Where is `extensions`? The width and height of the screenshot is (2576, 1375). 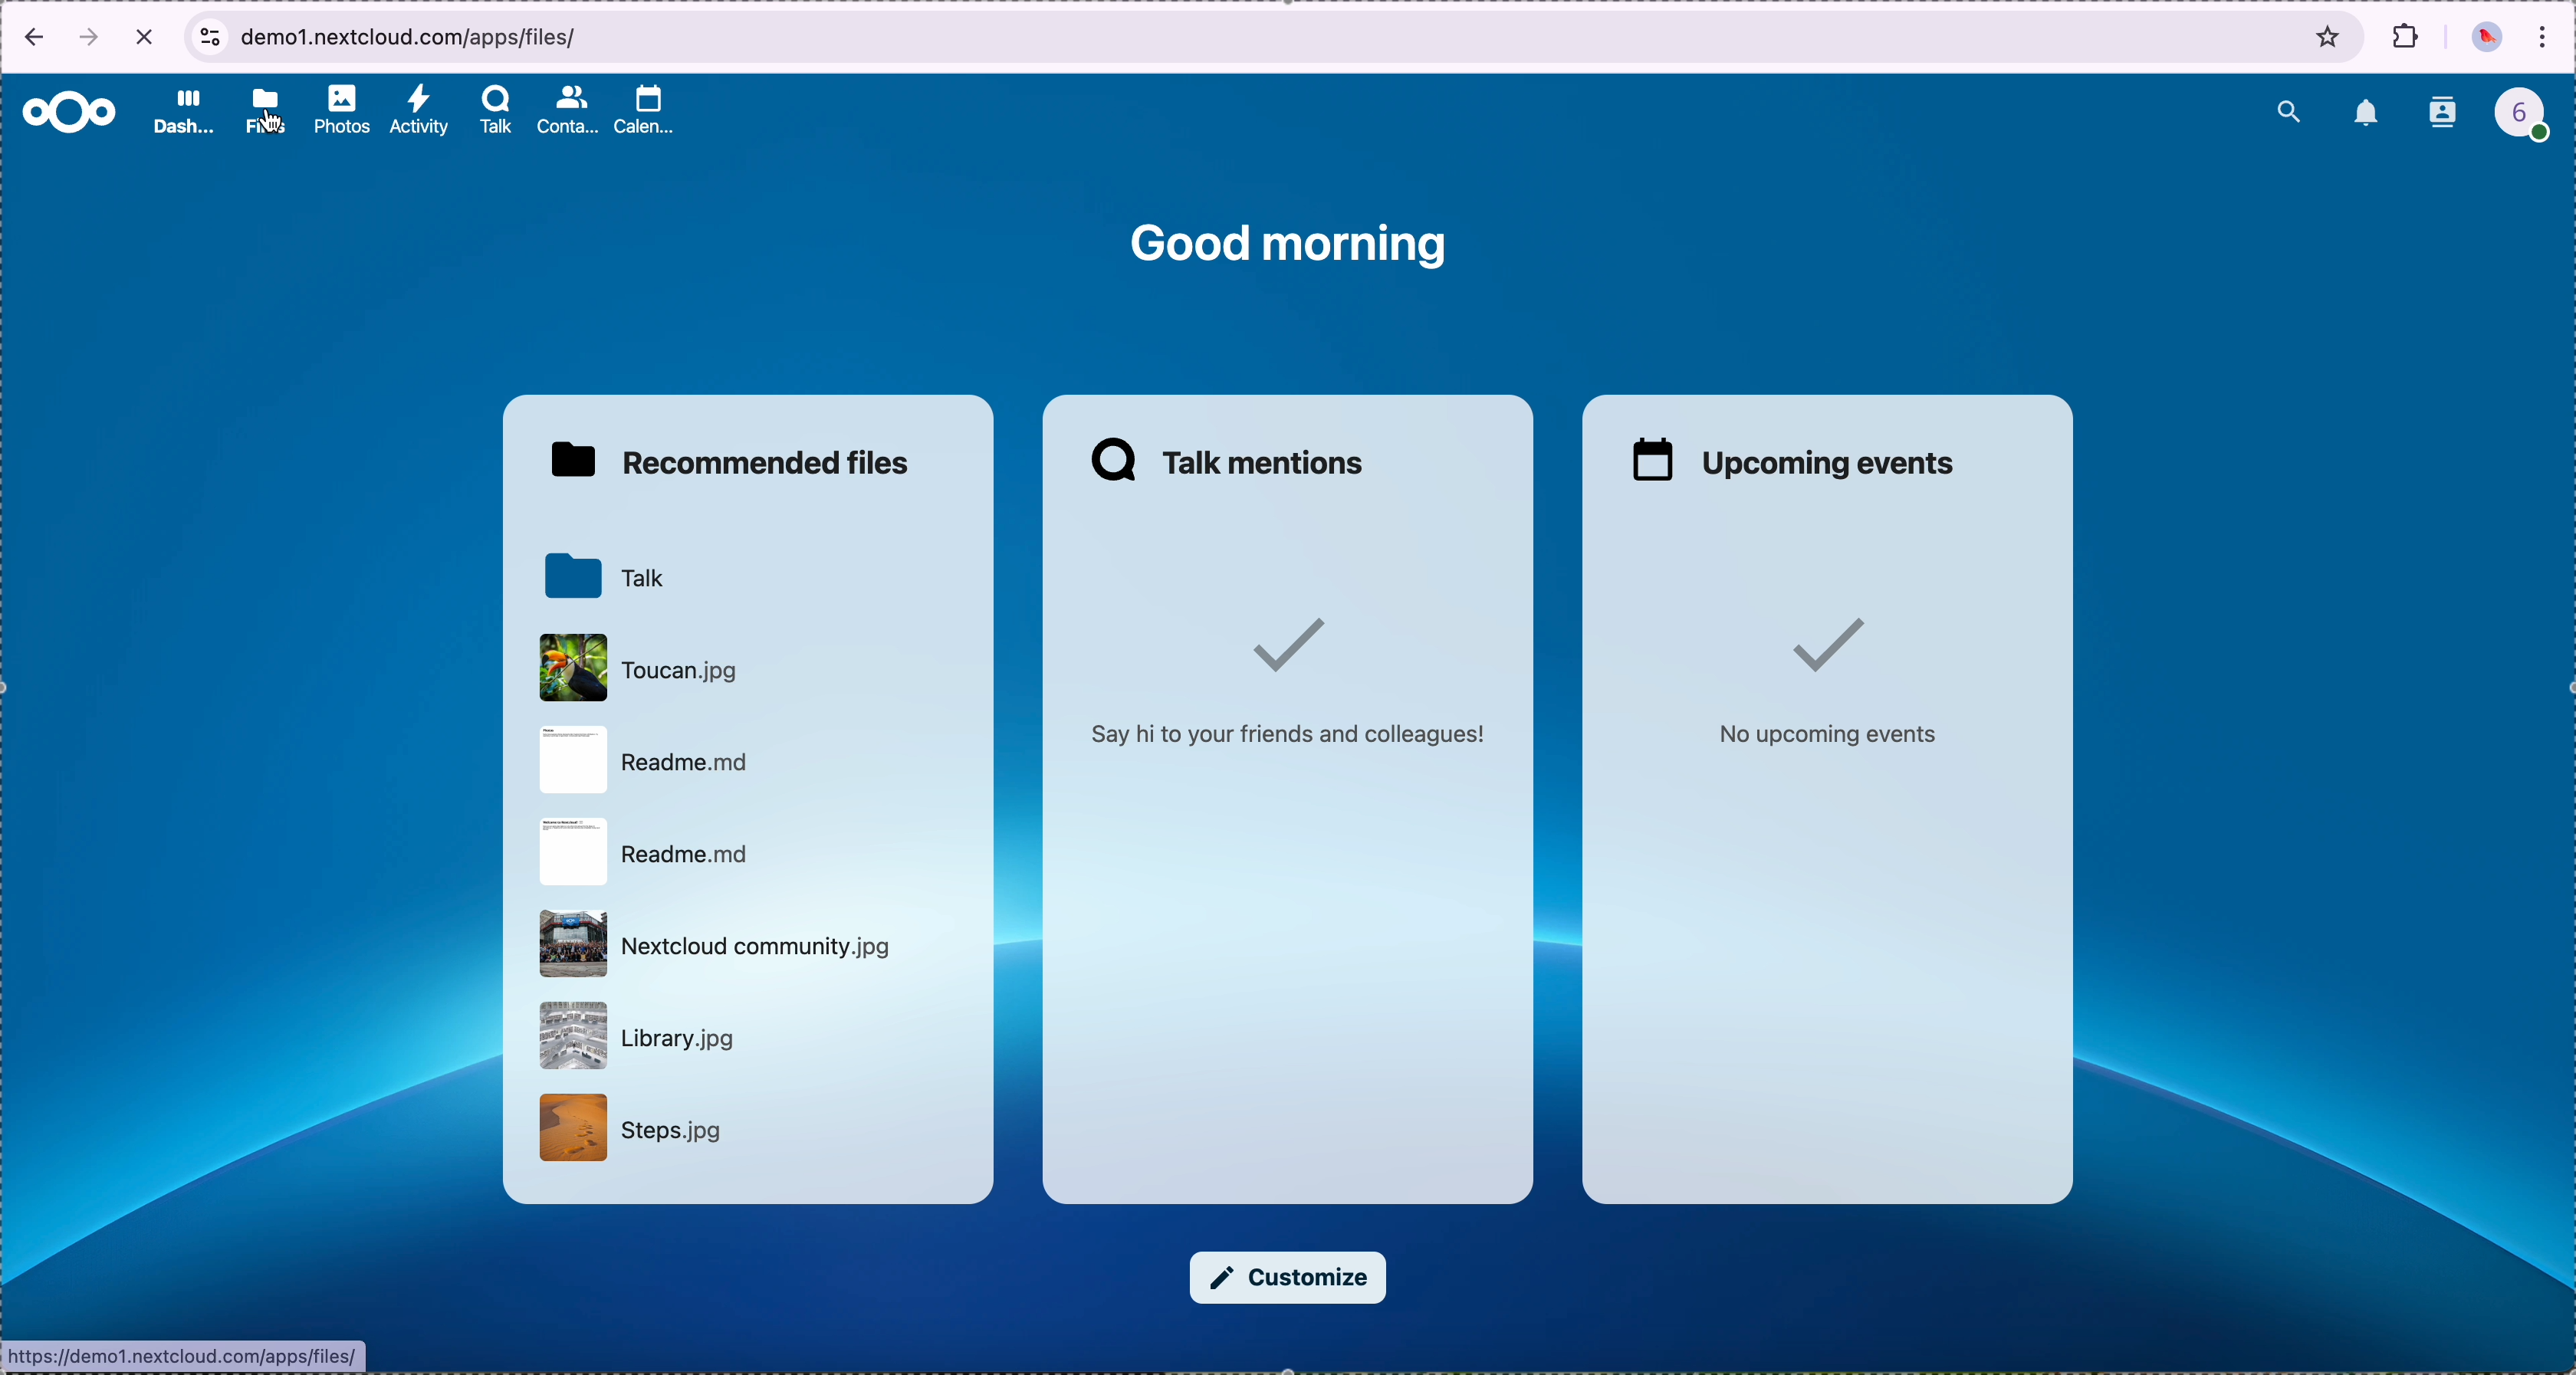 extensions is located at coordinates (2407, 36).